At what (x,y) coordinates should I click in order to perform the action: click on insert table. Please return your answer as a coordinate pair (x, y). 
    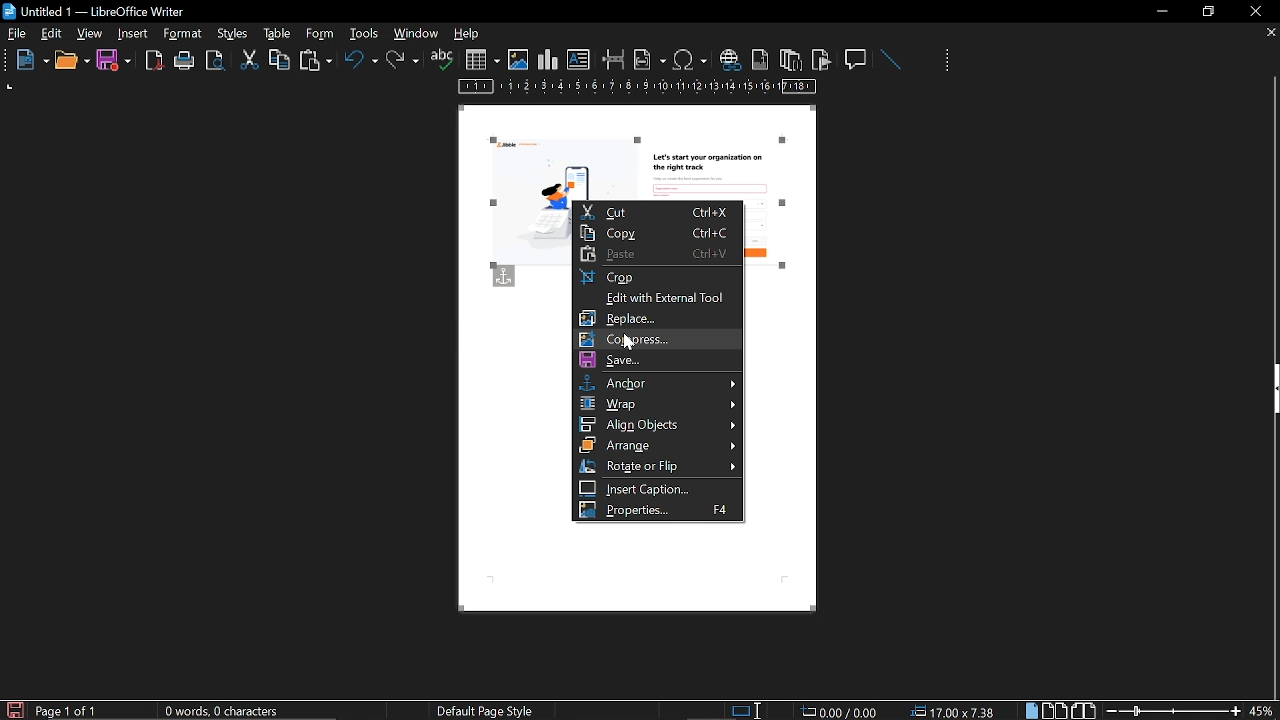
    Looking at the image, I should click on (482, 60).